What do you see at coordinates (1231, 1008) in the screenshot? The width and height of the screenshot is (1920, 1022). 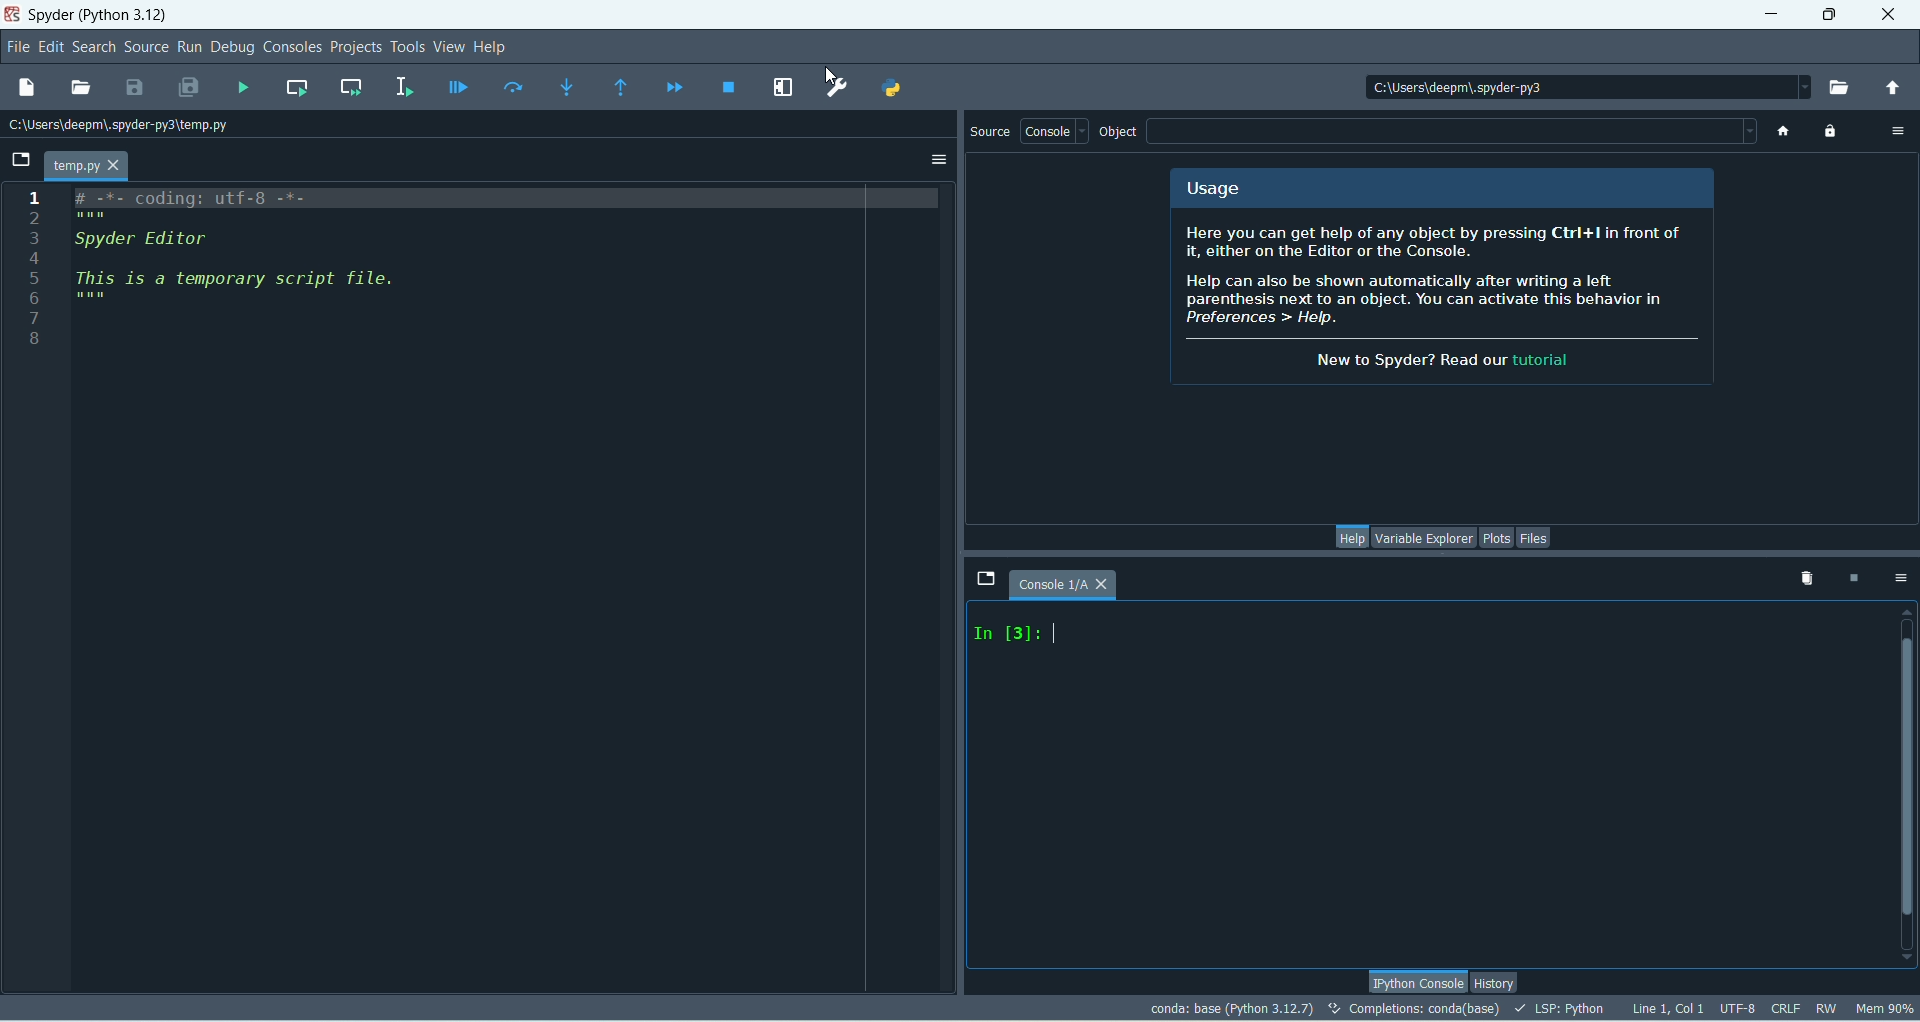 I see `conda:base` at bounding box center [1231, 1008].